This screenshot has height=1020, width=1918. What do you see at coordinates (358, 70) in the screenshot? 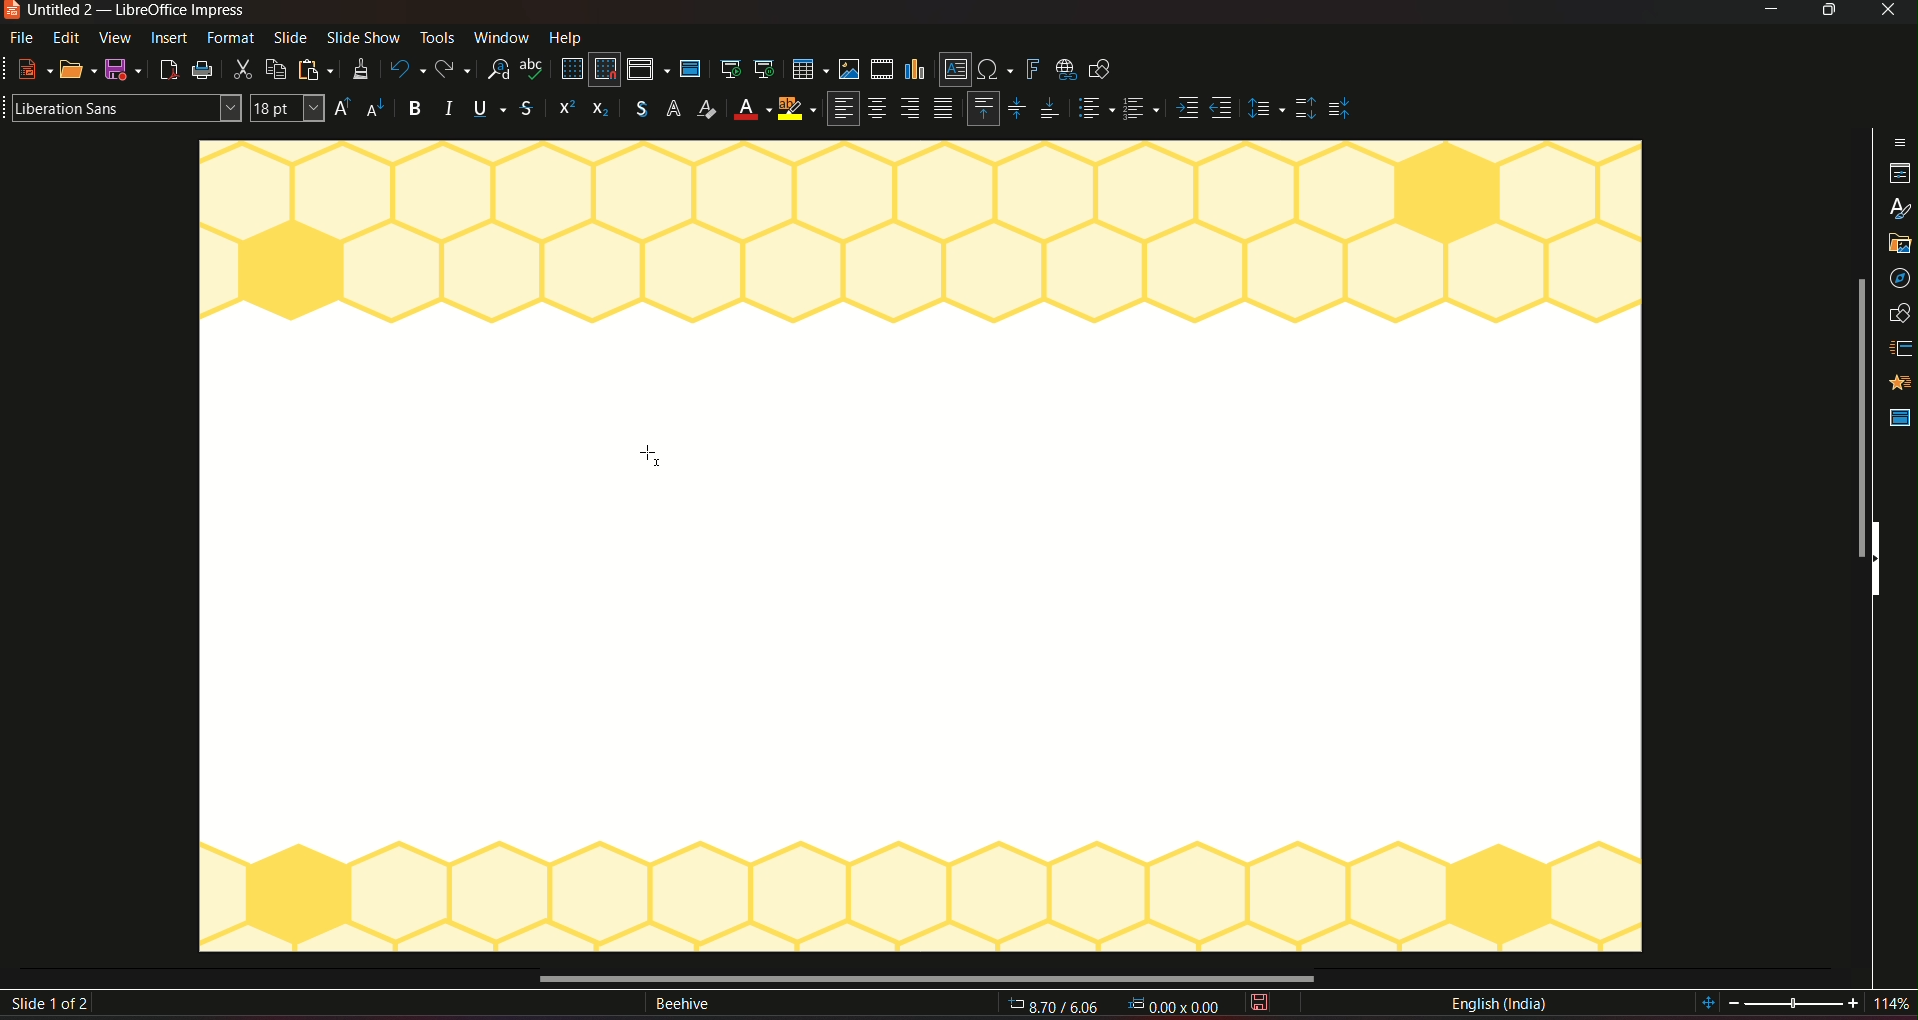
I see `clone formatting` at bounding box center [358, 70].